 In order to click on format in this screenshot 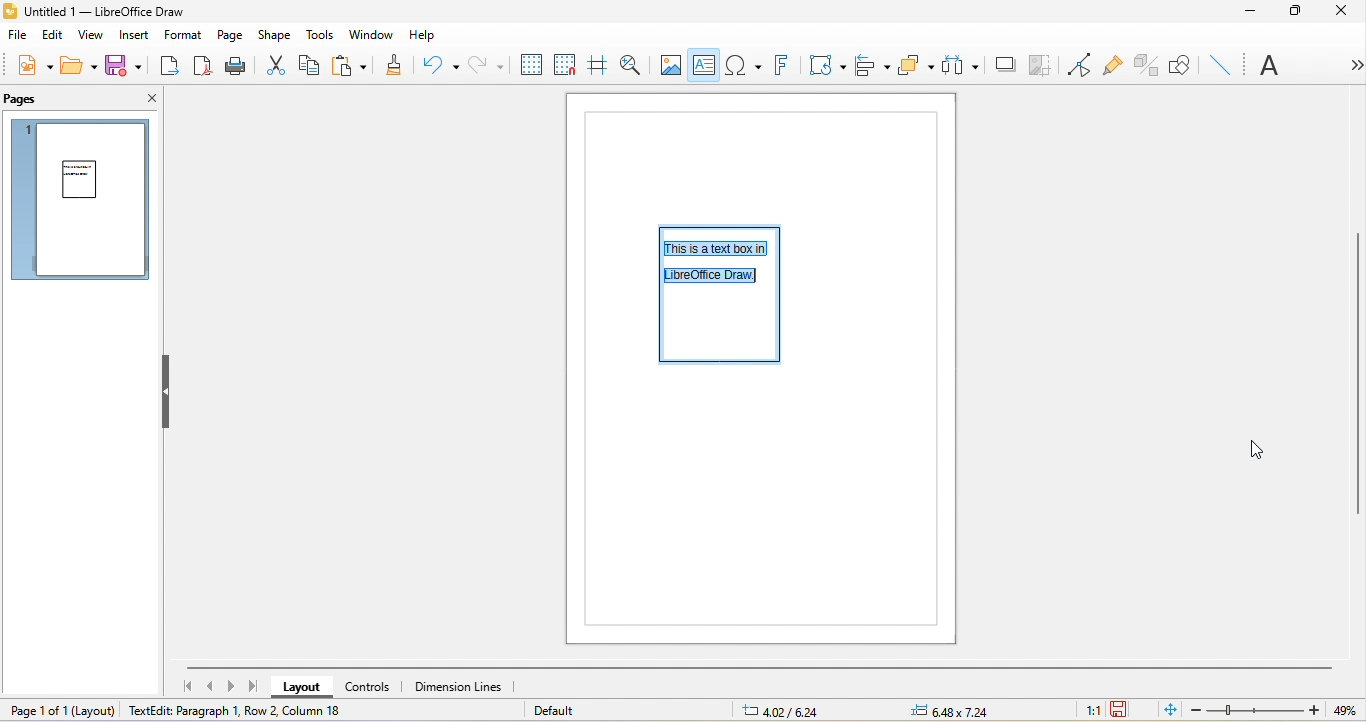, I will do `click(183, 37)`.